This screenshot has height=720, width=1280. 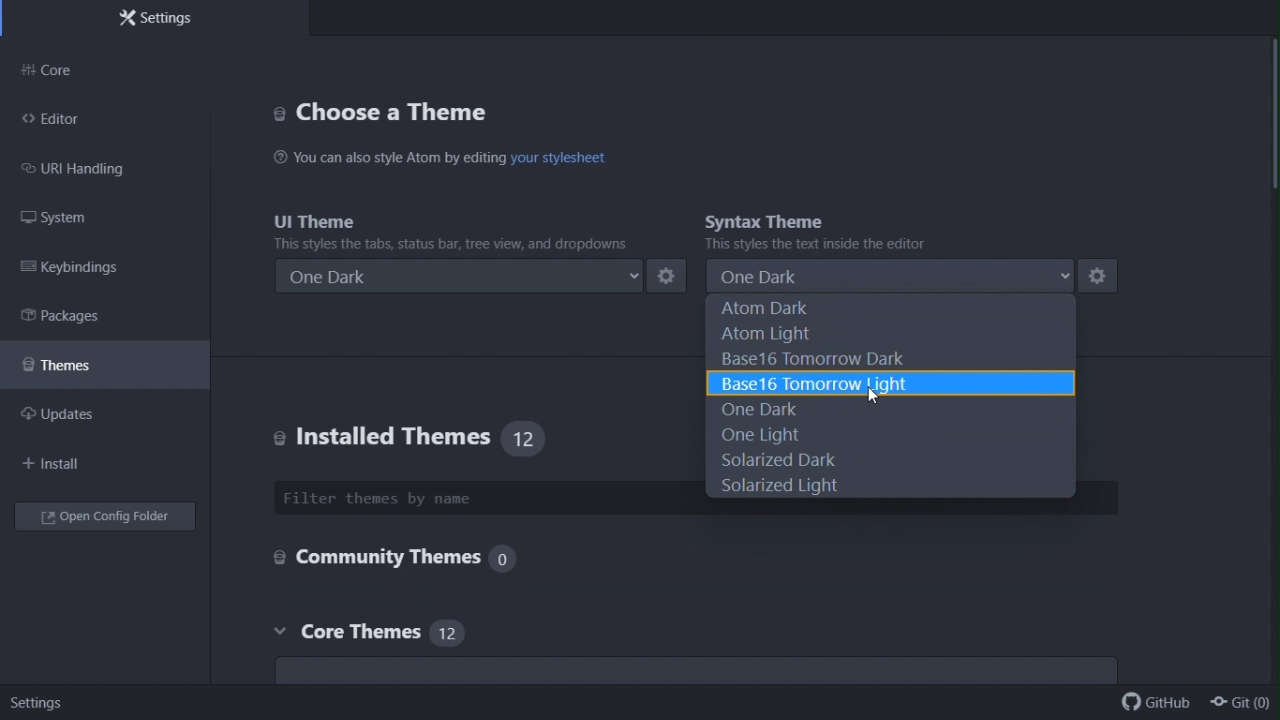 I want to click on settings, so click(x=50, y=701).